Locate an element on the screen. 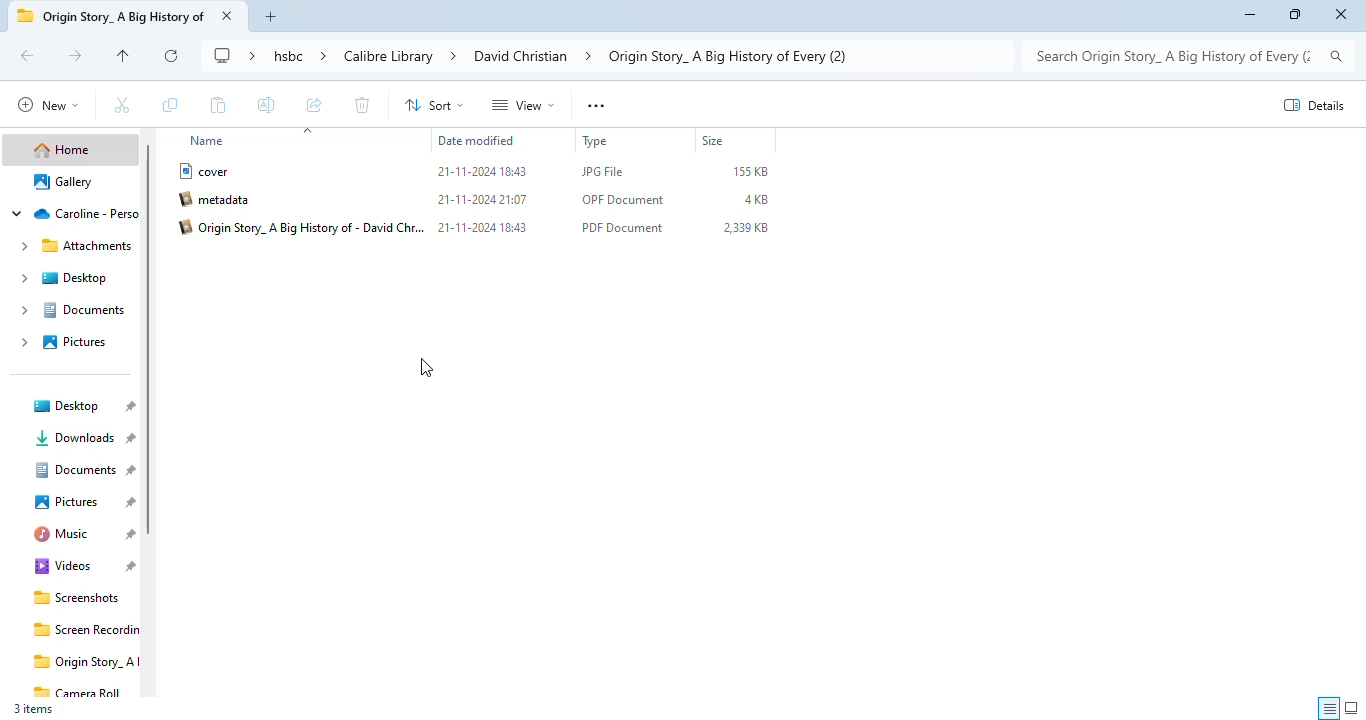 The height and width of the screenshot is (720, 1366). size is located at coordinates (745, 227).